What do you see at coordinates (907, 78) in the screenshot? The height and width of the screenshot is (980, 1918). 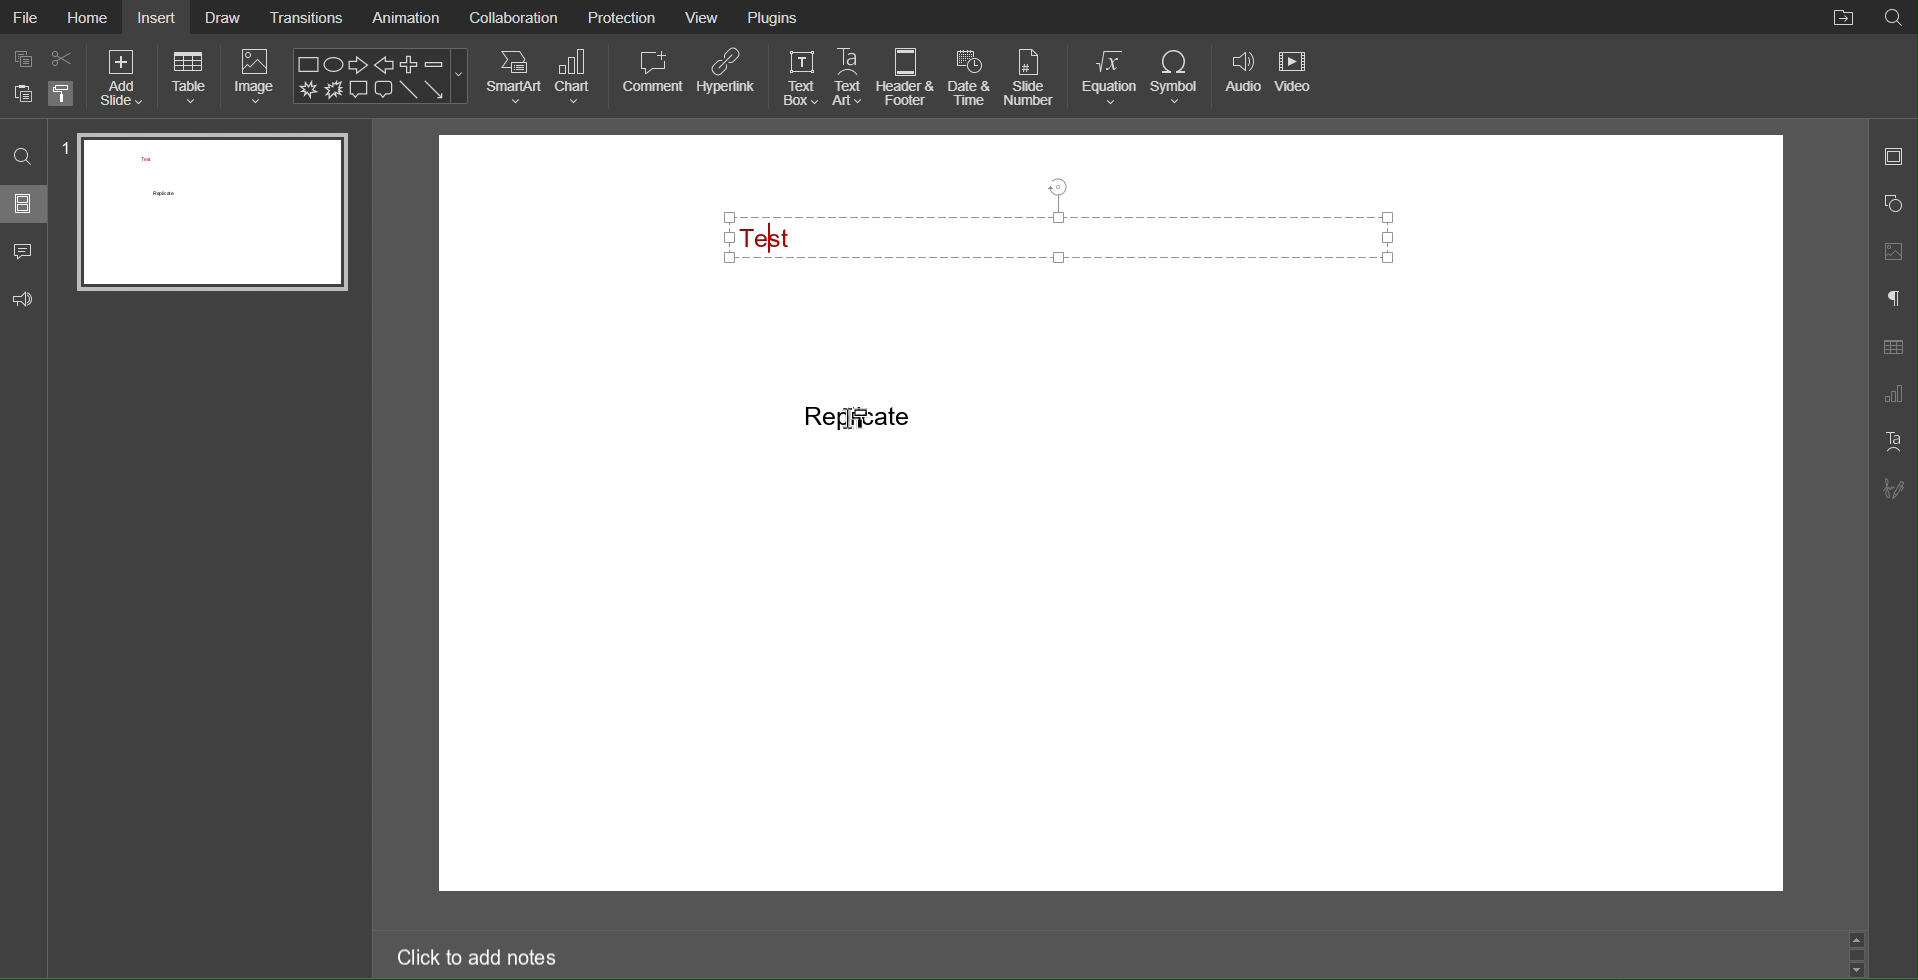 I see `Header & Footer` at bounding box center [907, 78].